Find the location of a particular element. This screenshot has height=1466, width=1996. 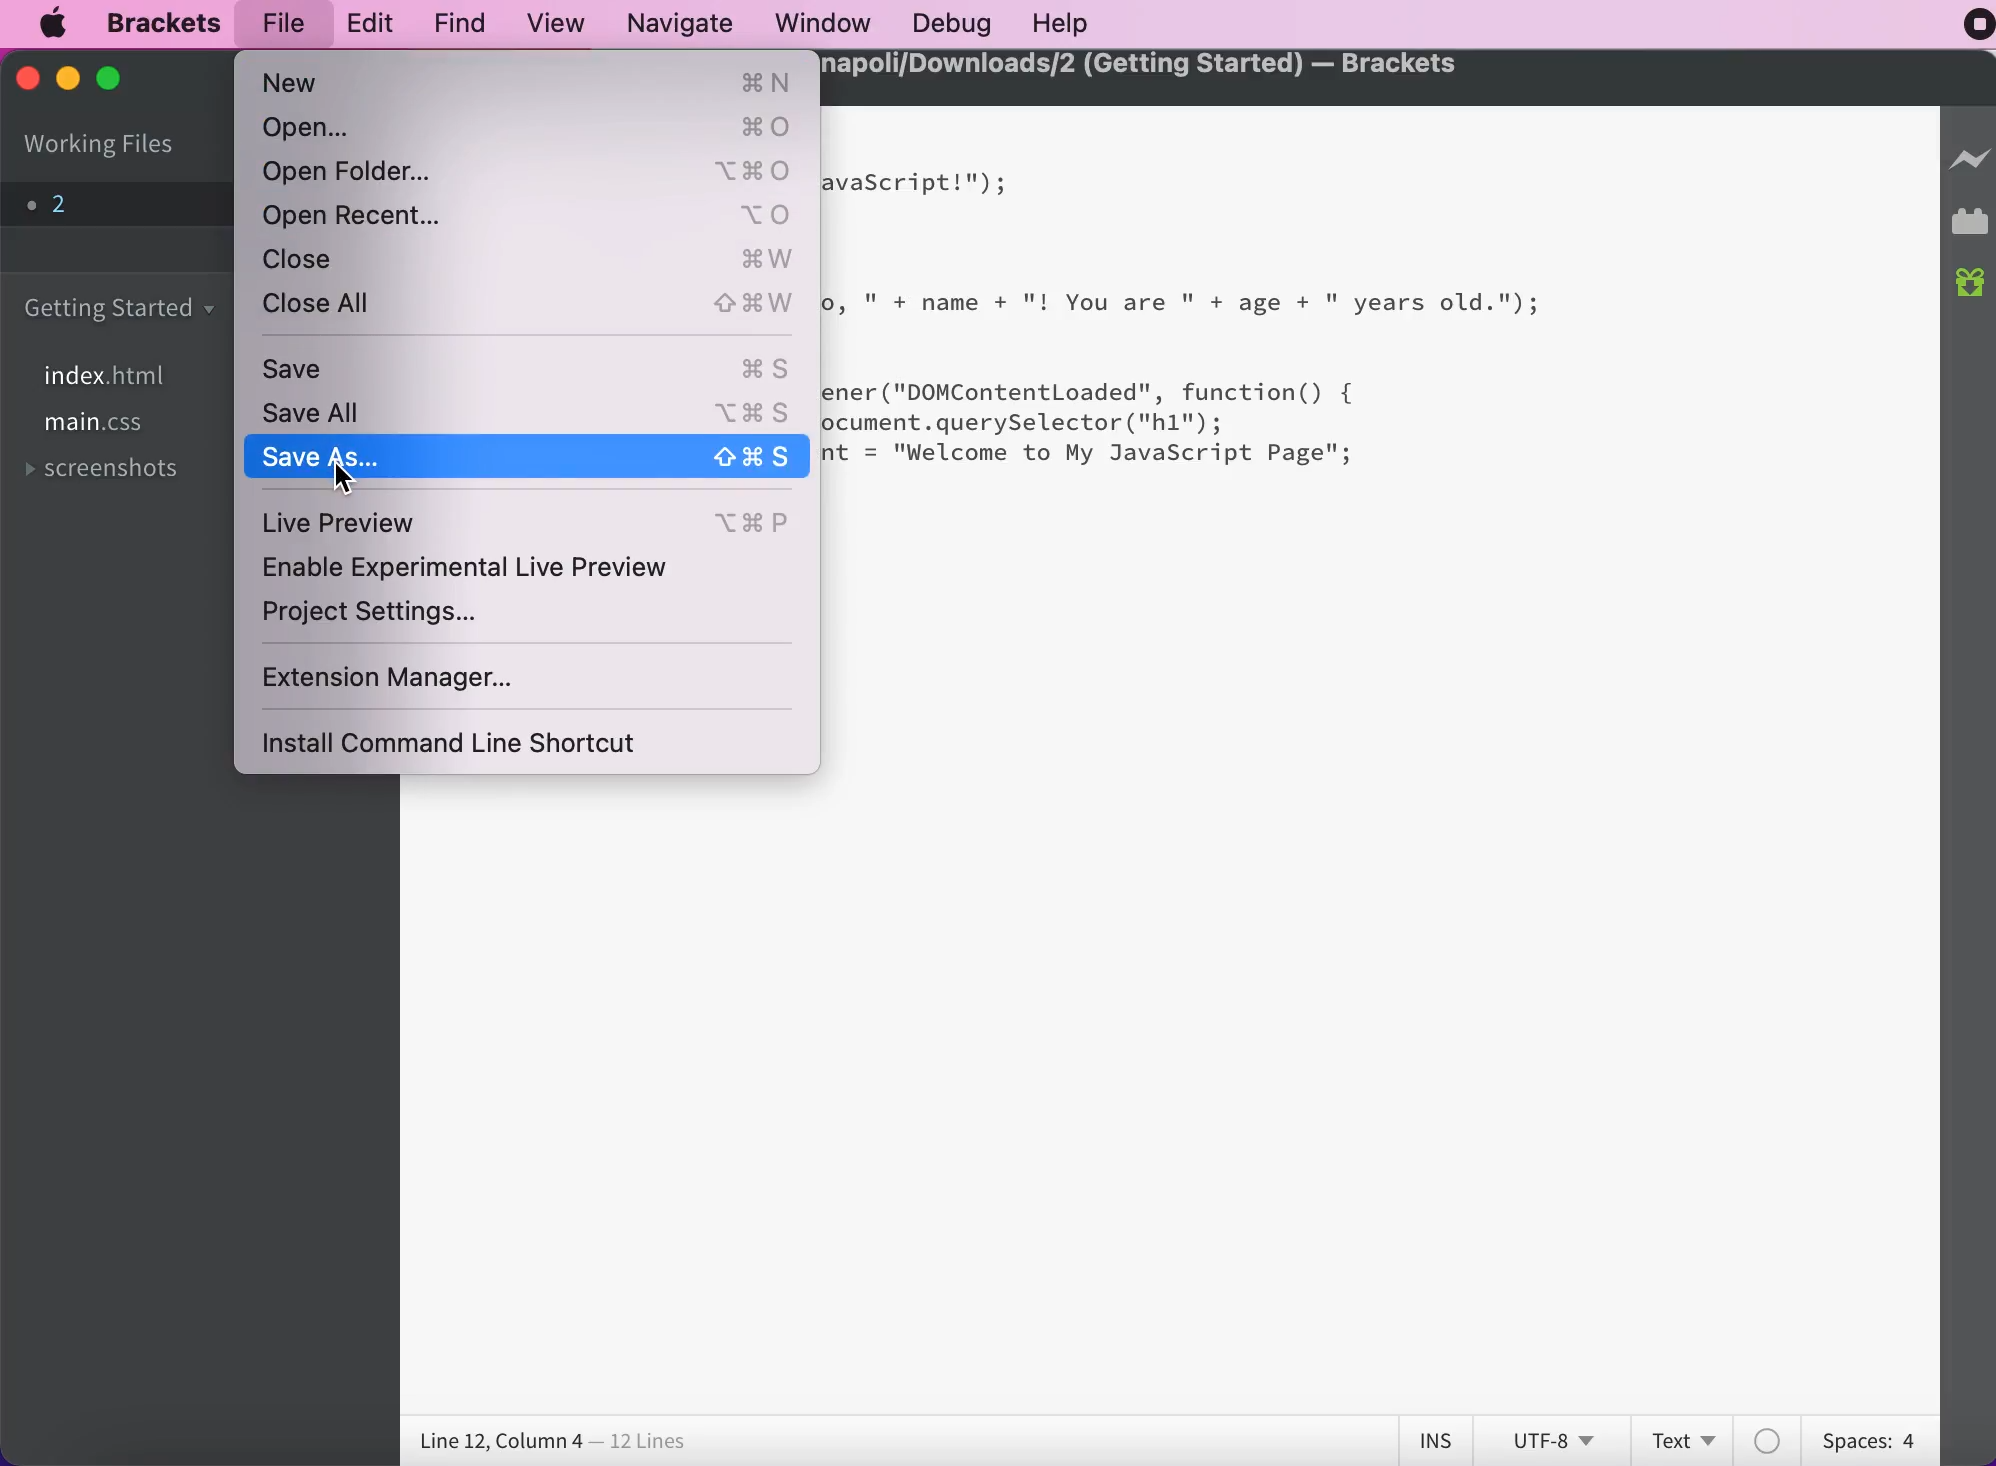

ins is located at coordinates (1438, 1441).